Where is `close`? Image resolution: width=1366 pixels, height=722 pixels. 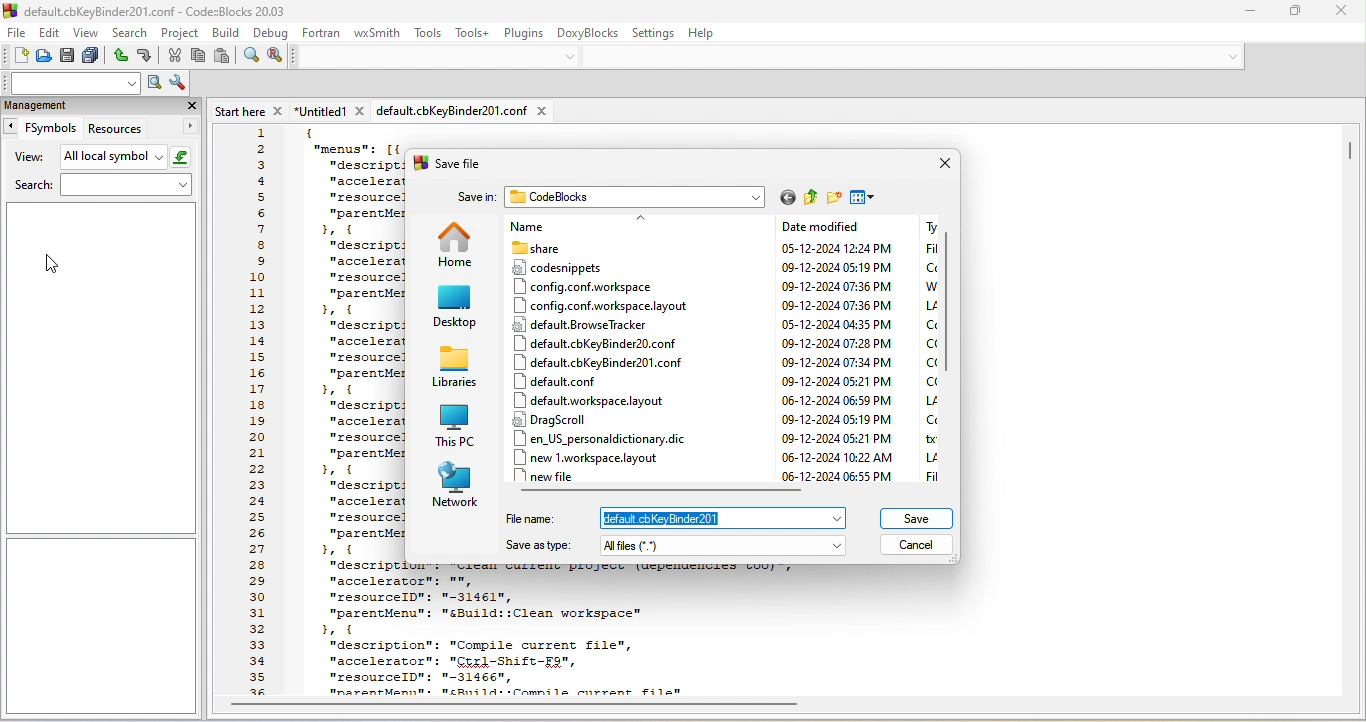 close is located at coordinates (191, 105).